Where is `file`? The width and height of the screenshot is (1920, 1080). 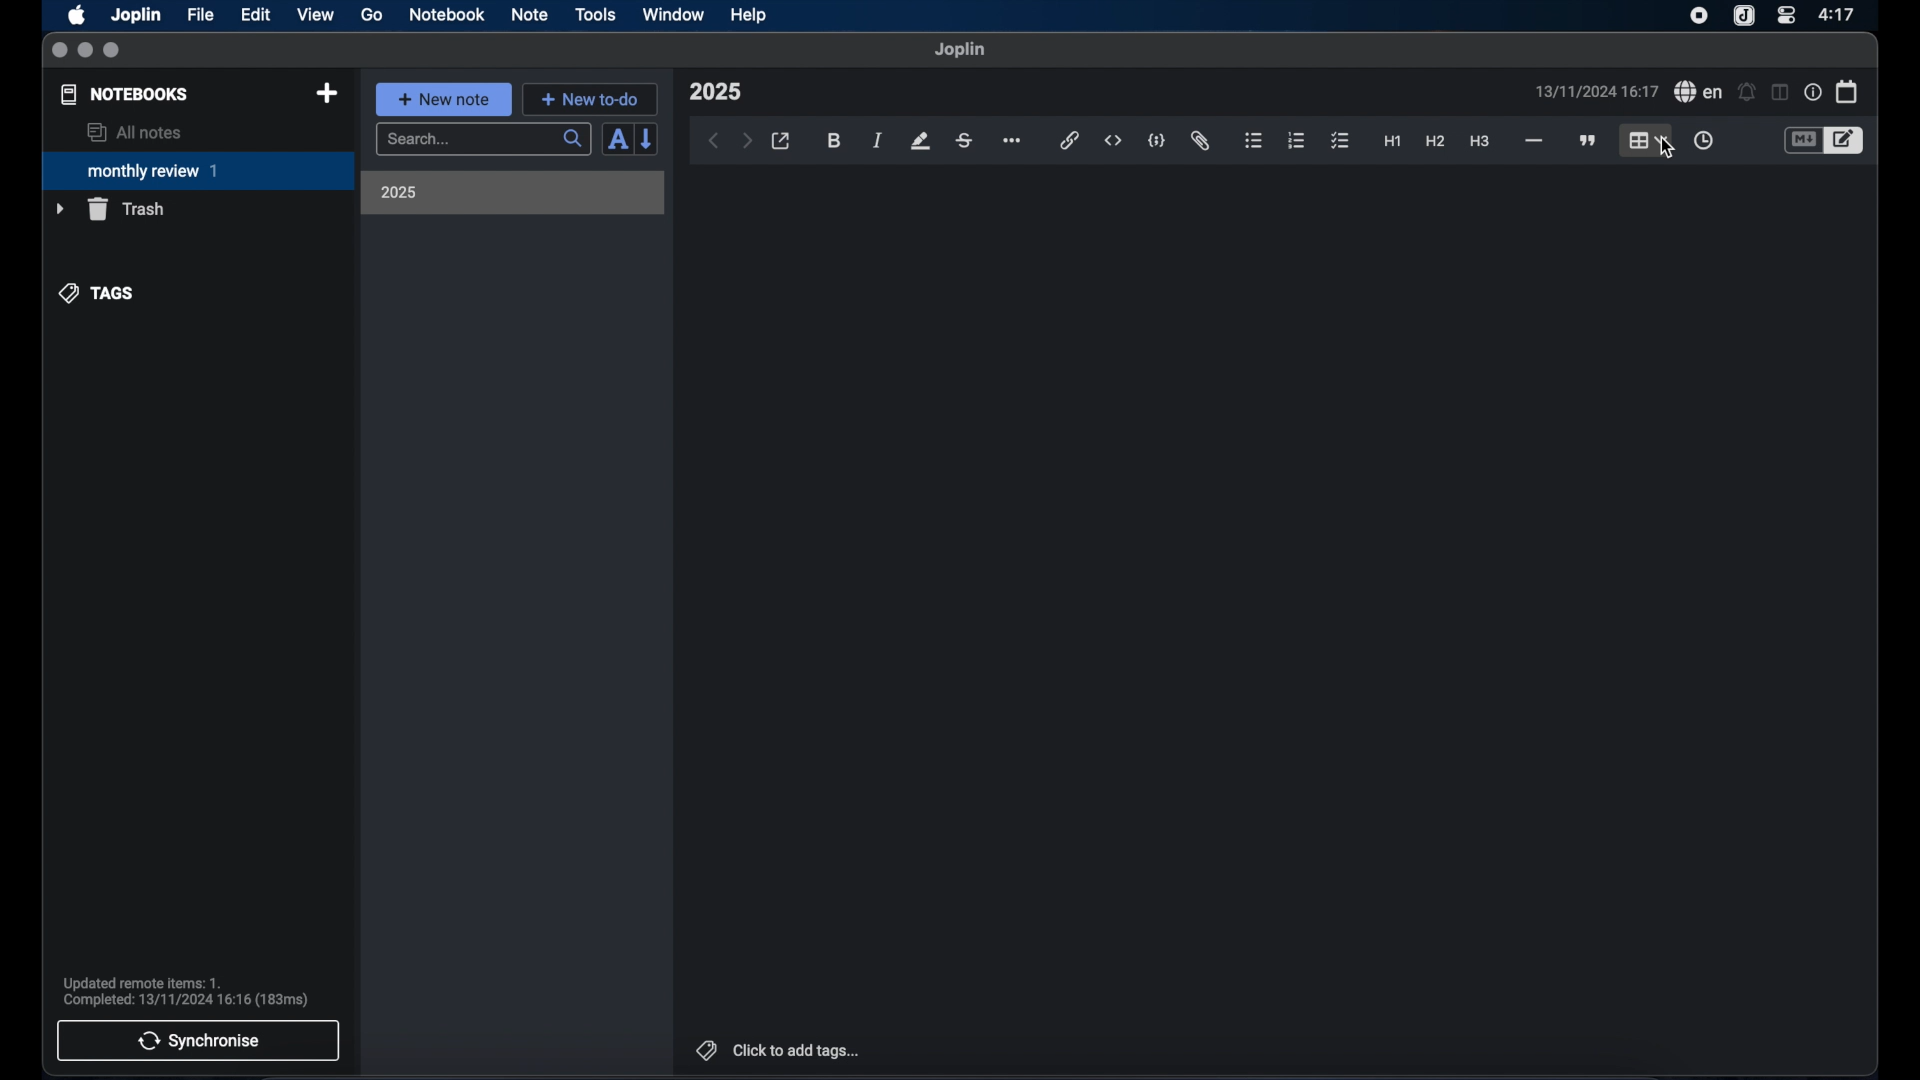 file is located at coordinates (200, 15).